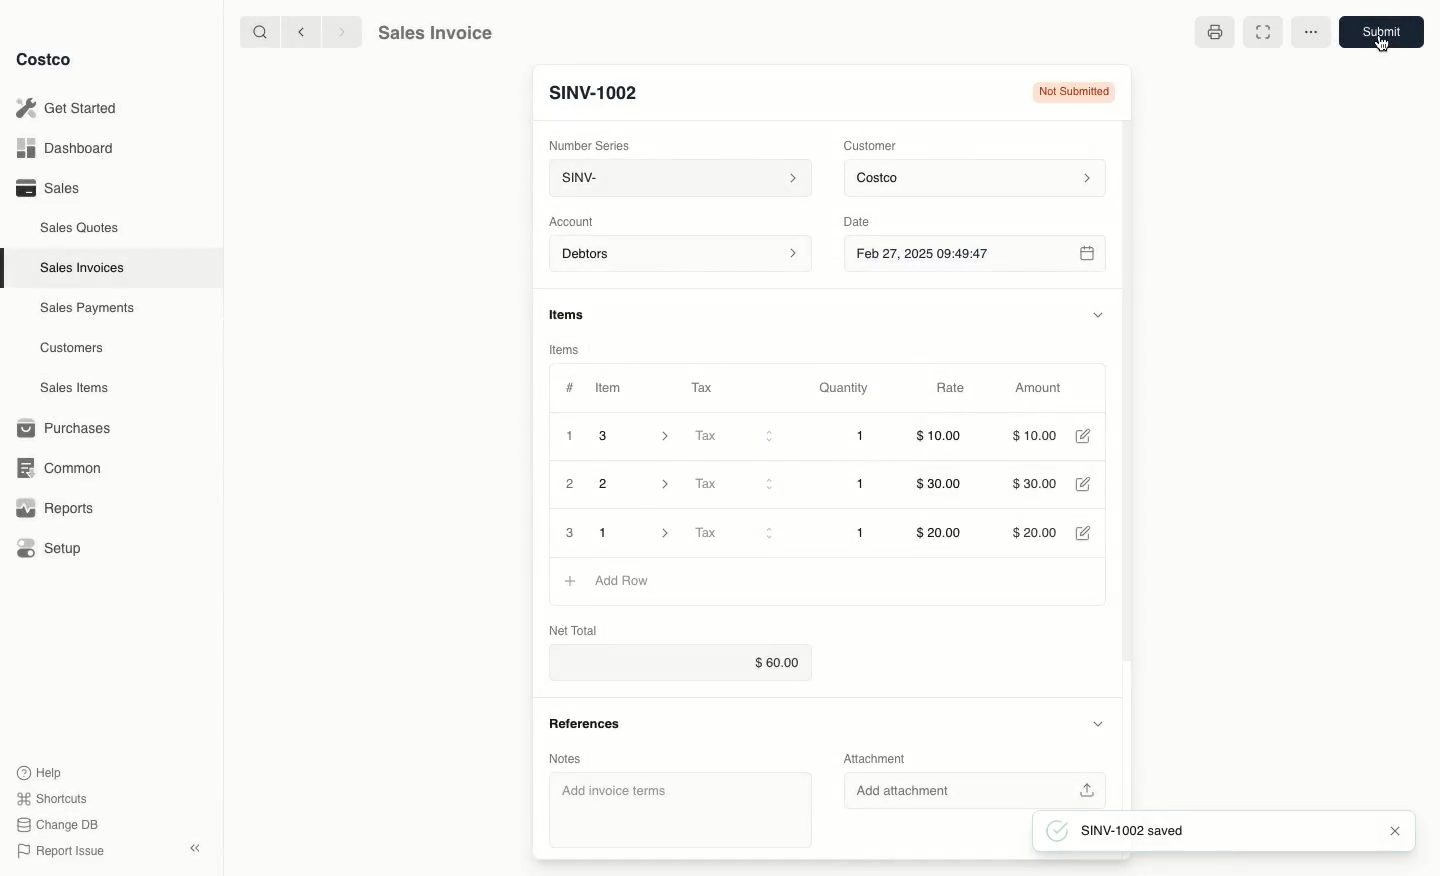 The height and width of the screenshot is (876, 1440). I want to click on Get Started, so click(70, 108).